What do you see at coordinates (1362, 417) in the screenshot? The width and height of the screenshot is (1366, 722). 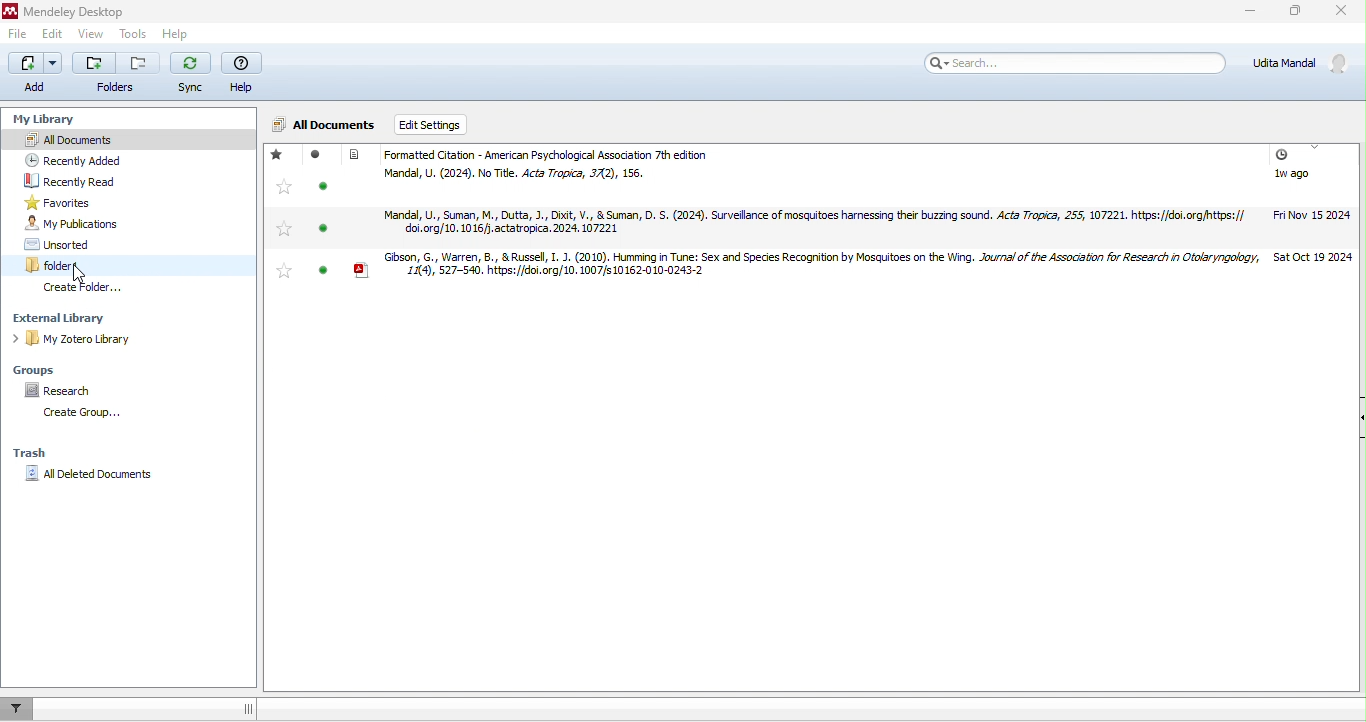 I see `Show/Hide` at bounding box center [1362, 417].